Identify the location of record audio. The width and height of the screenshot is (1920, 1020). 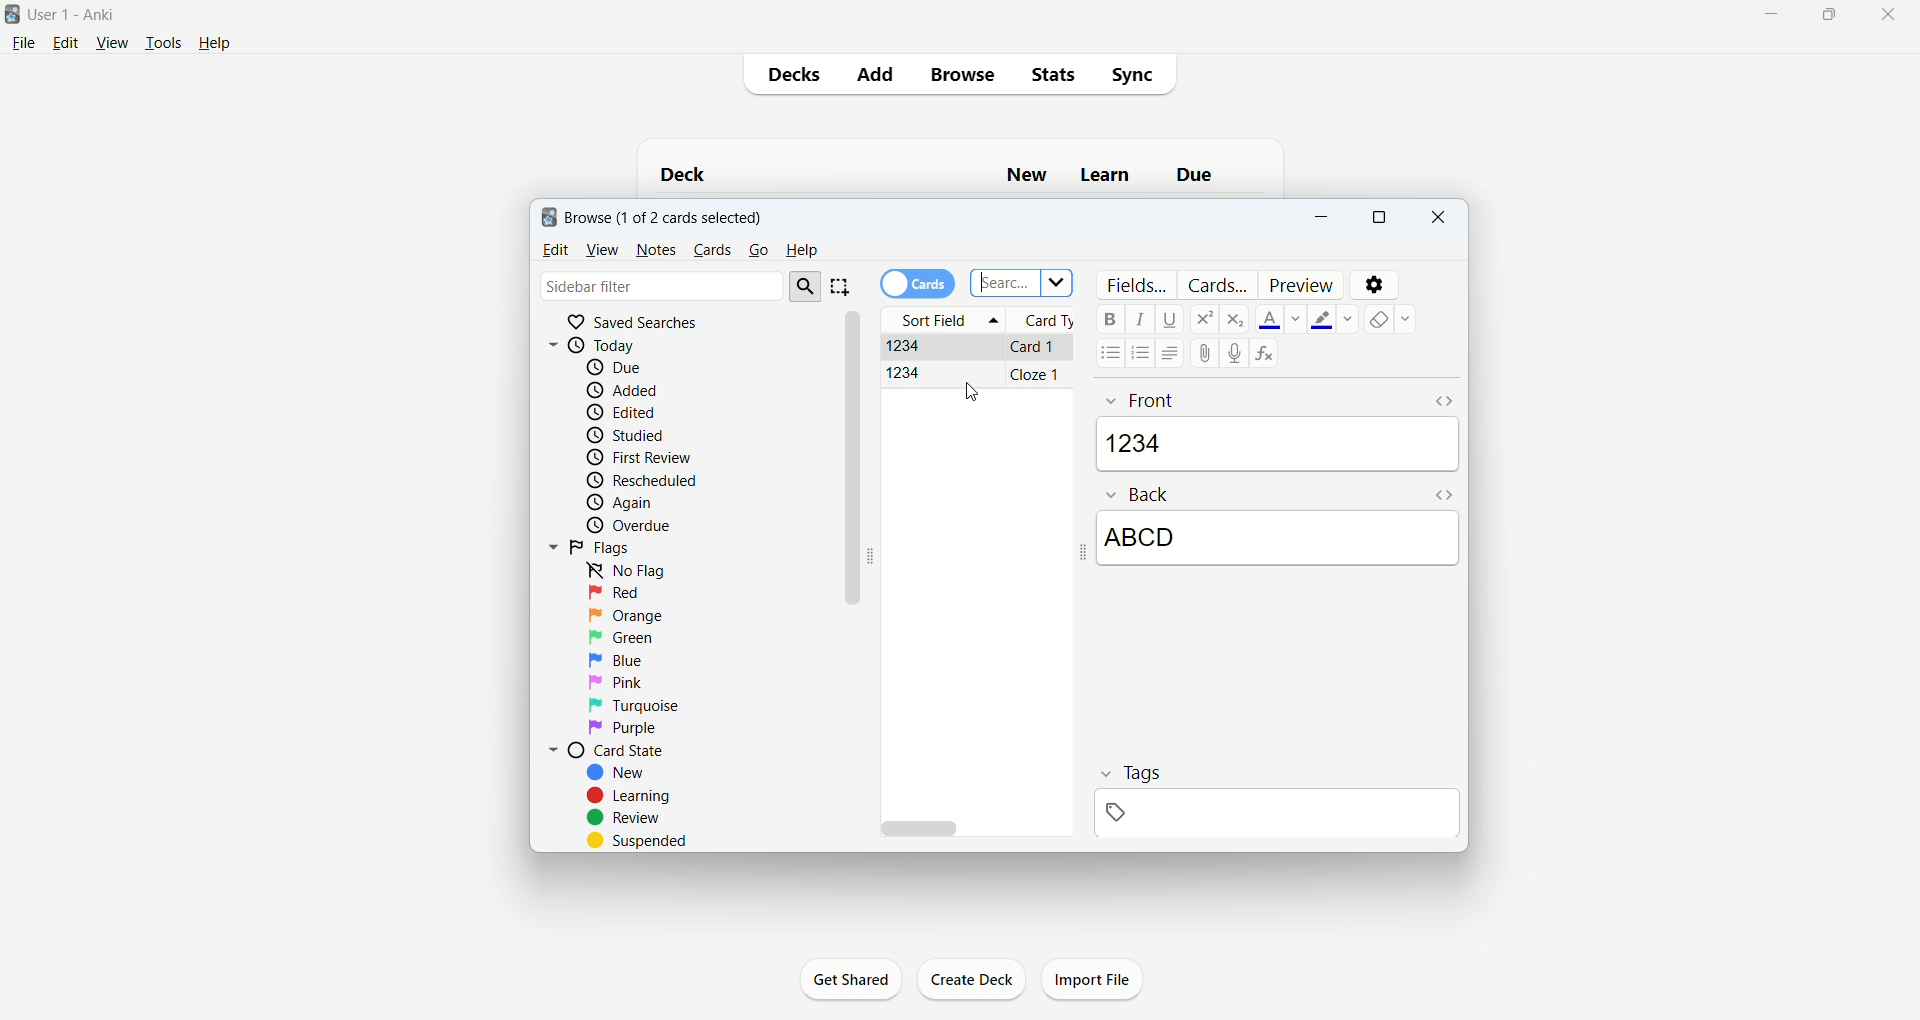
(1235, 355).